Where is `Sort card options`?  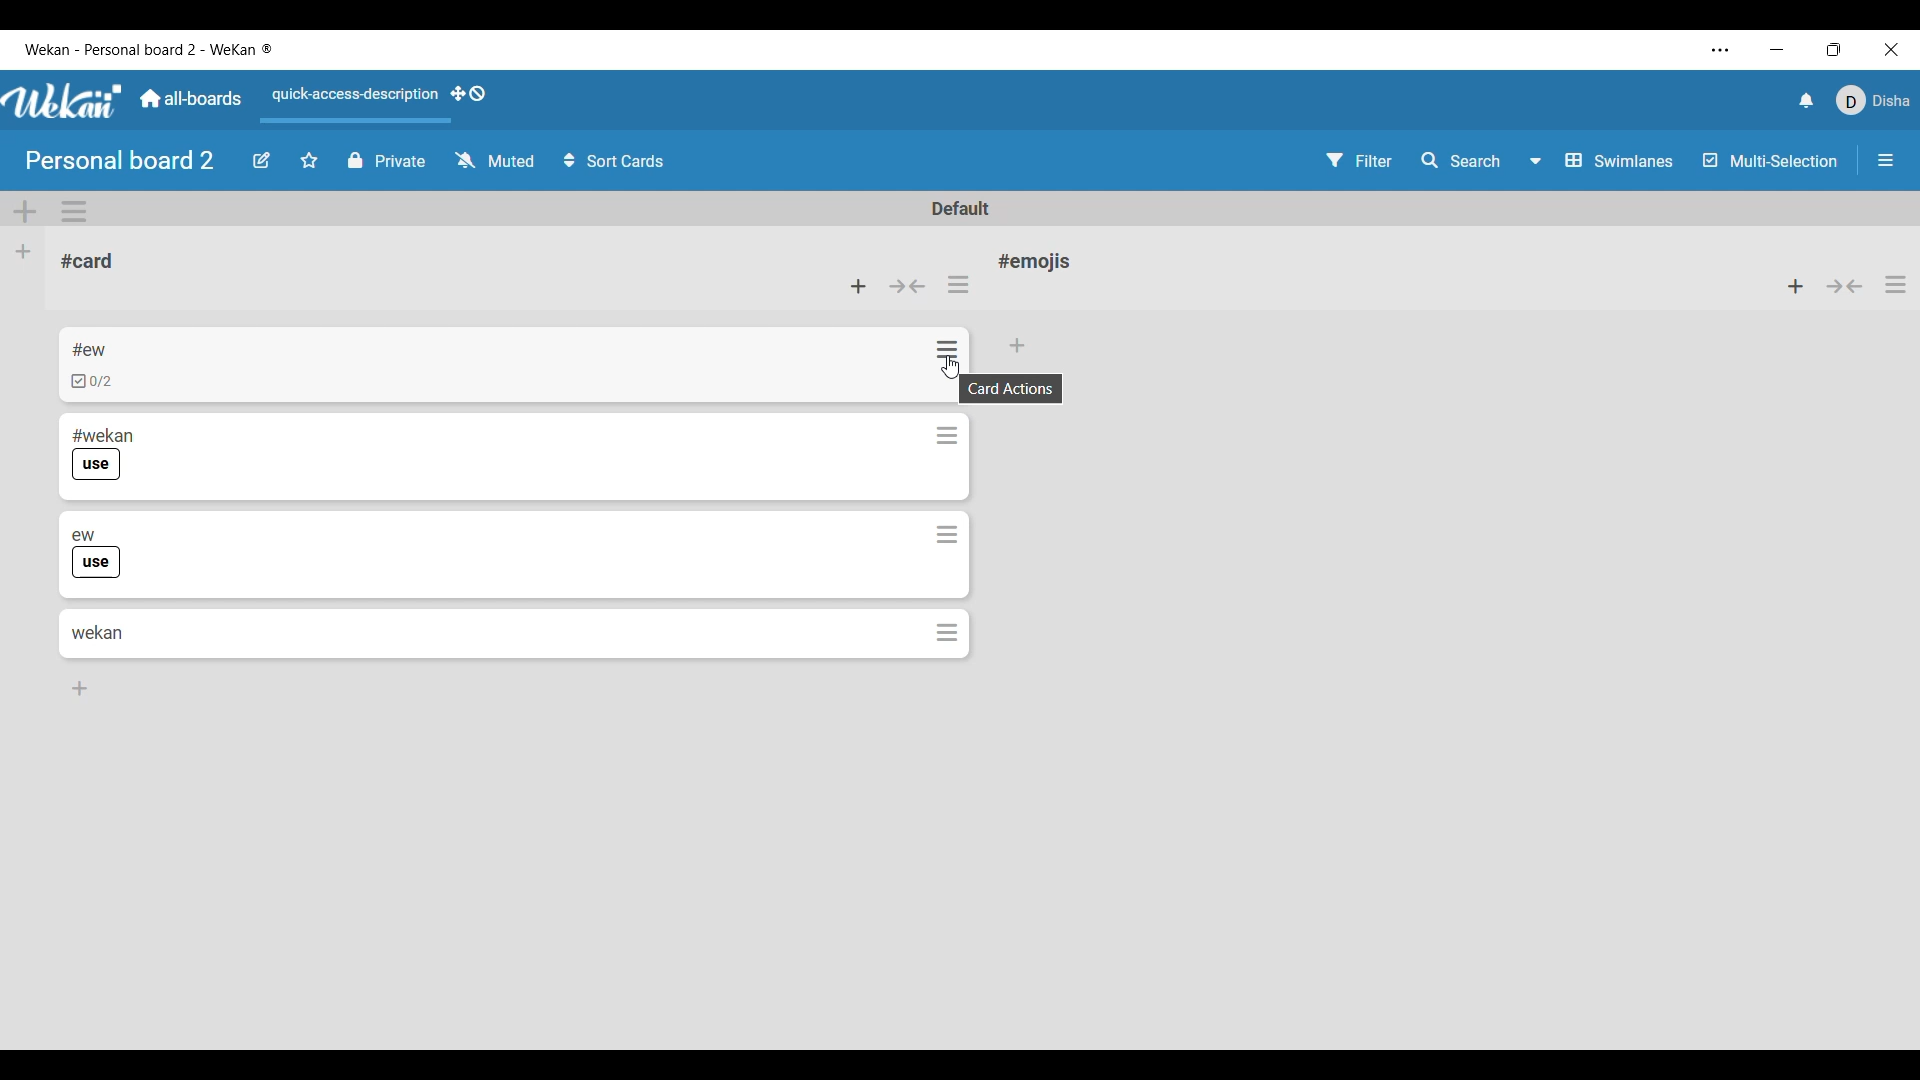
Sort card options is located at coordinates (615, 161).